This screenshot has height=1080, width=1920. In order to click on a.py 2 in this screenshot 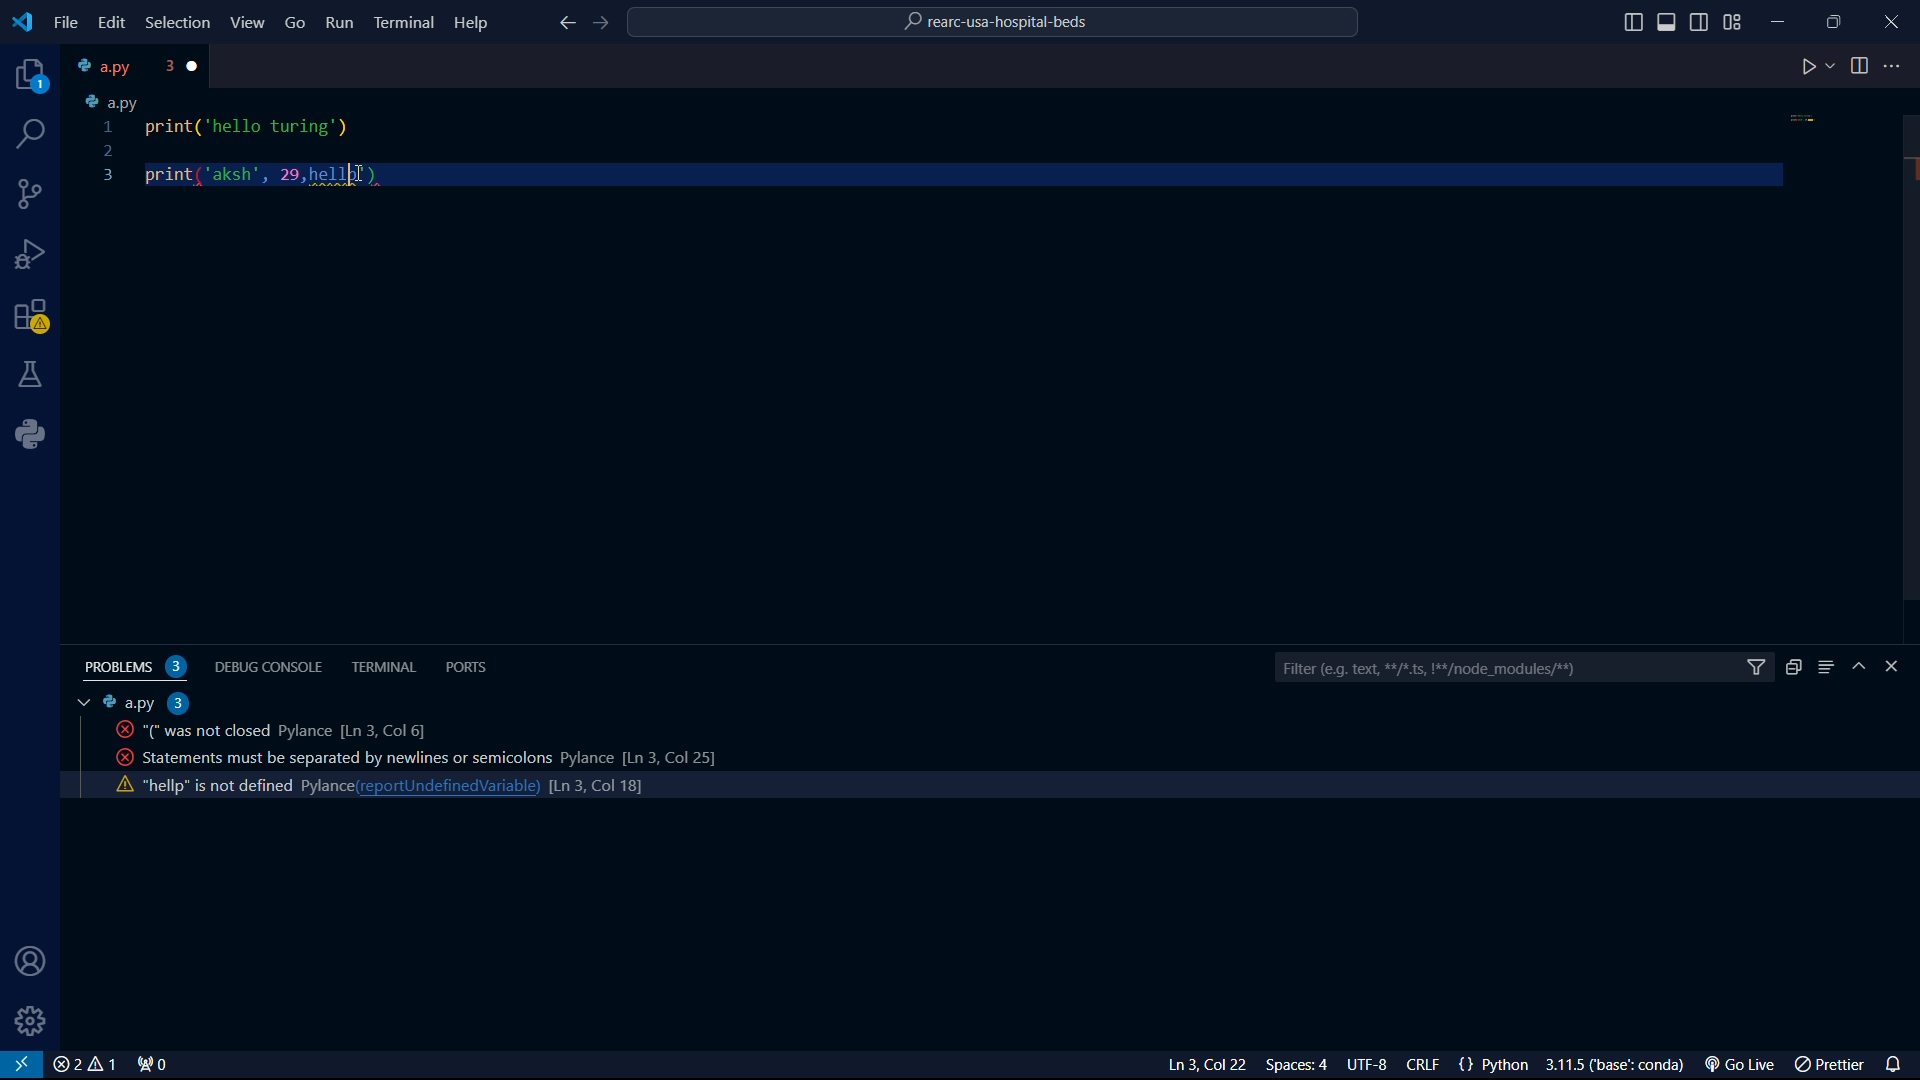, I will do `click(146, 702)`.